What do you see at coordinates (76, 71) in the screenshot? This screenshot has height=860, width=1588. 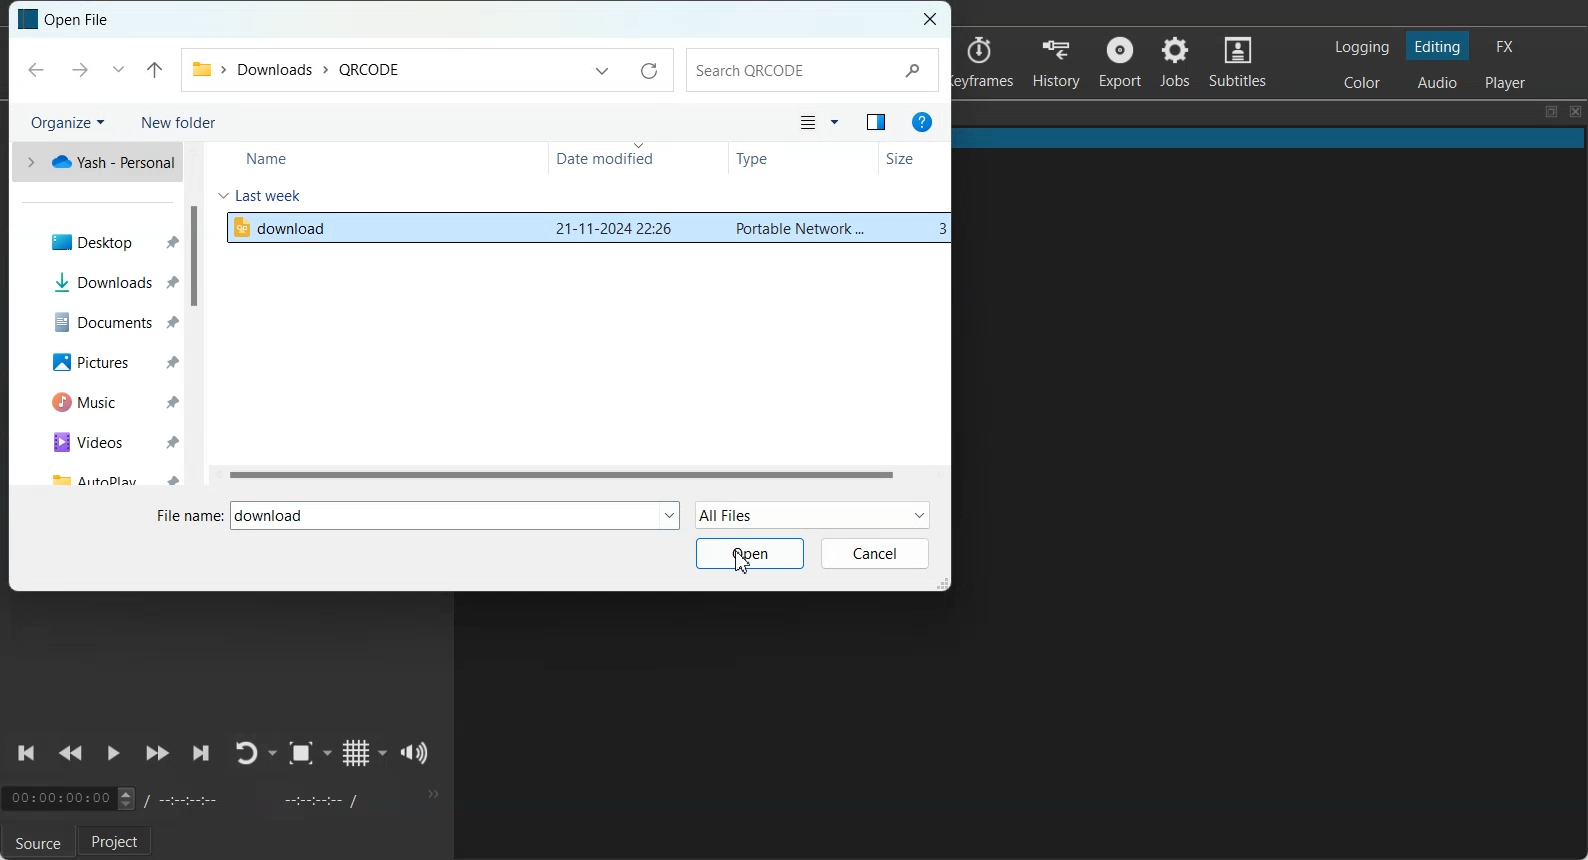 I see `Forward` at bounding box center [76, 71].